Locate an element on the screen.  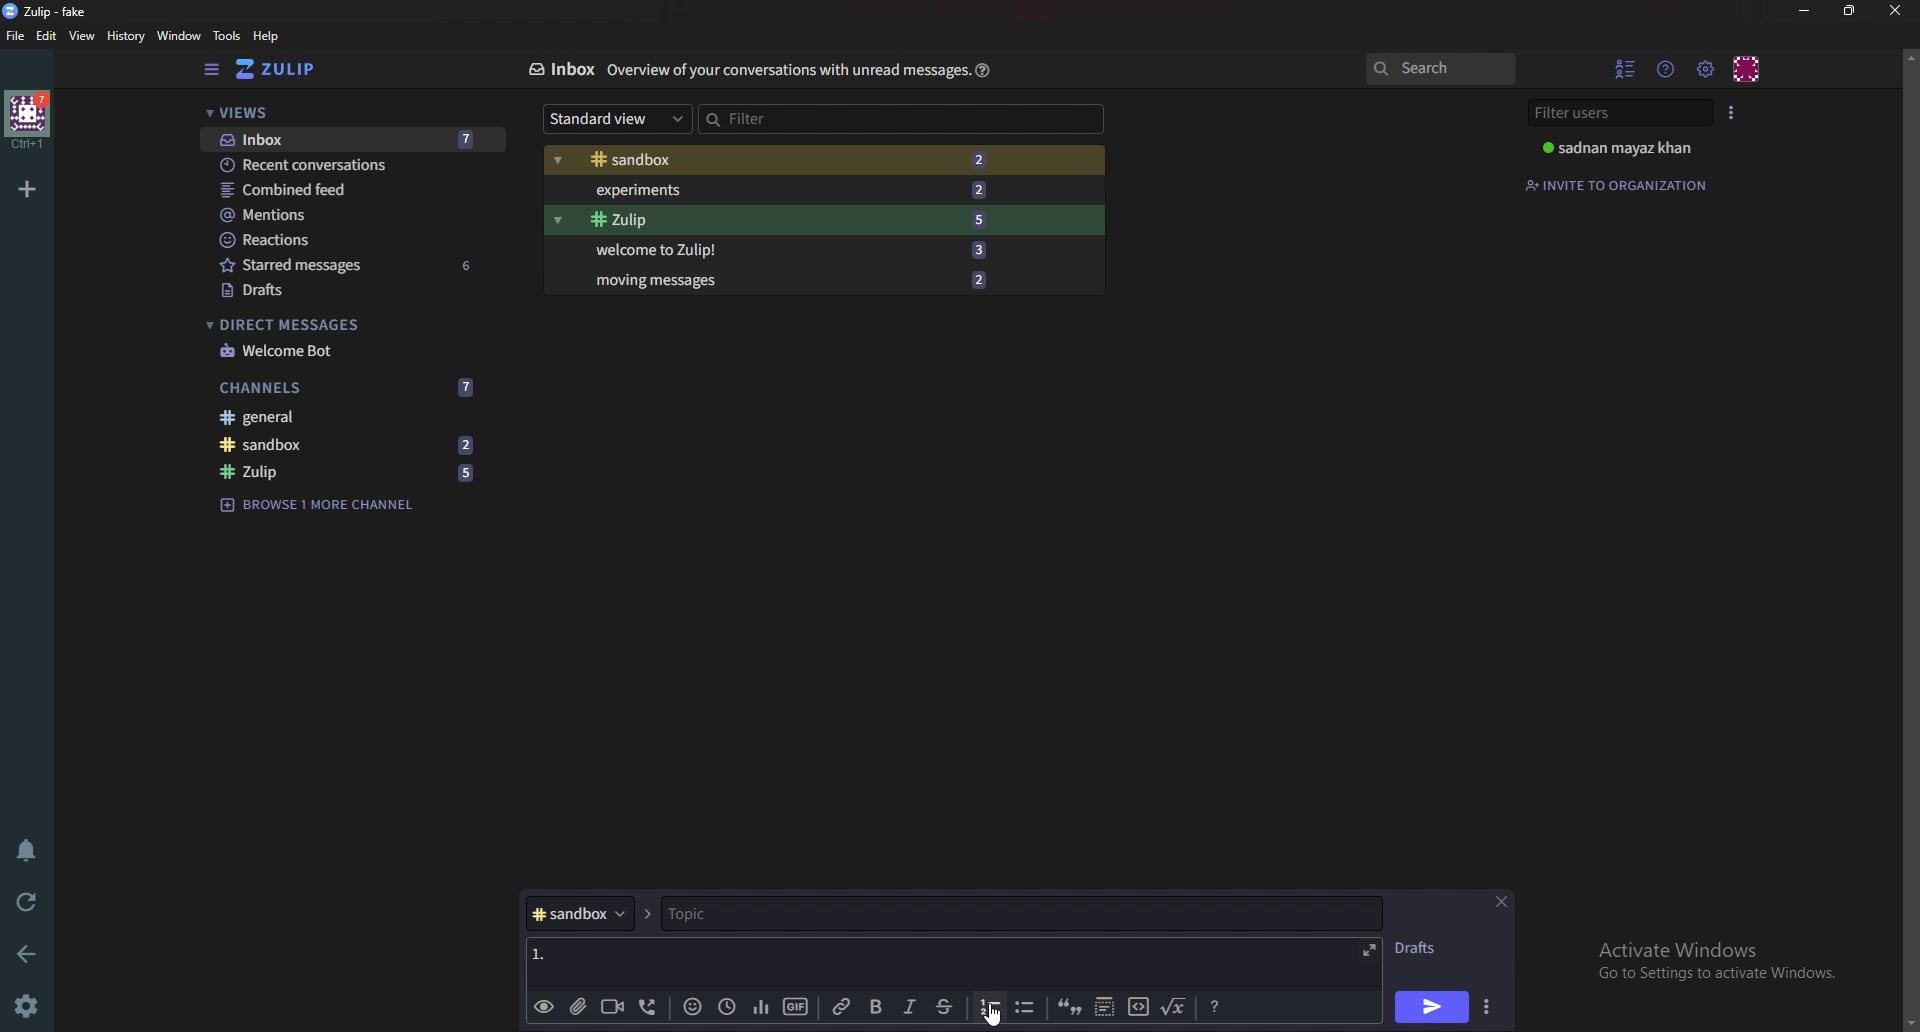
Direct messages is located at coordinates (340, 325).